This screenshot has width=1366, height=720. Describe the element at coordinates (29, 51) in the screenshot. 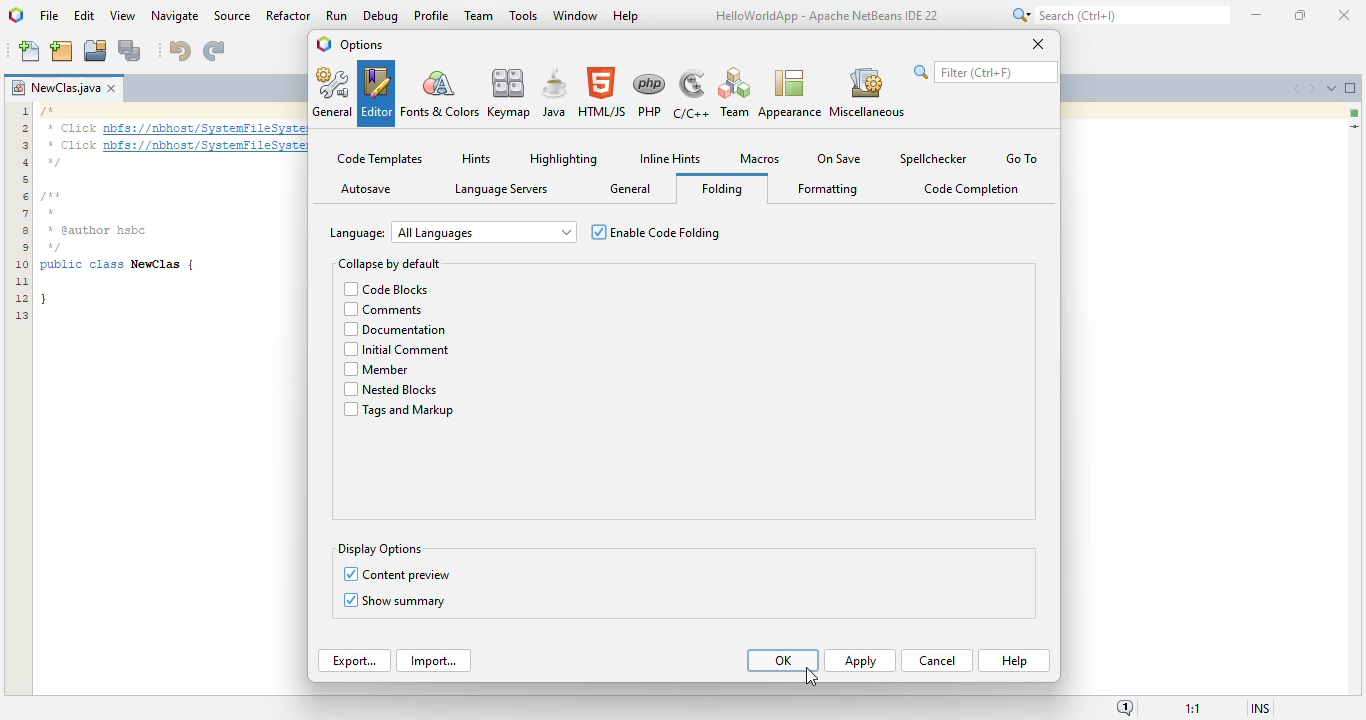

I see `new file` at that location.